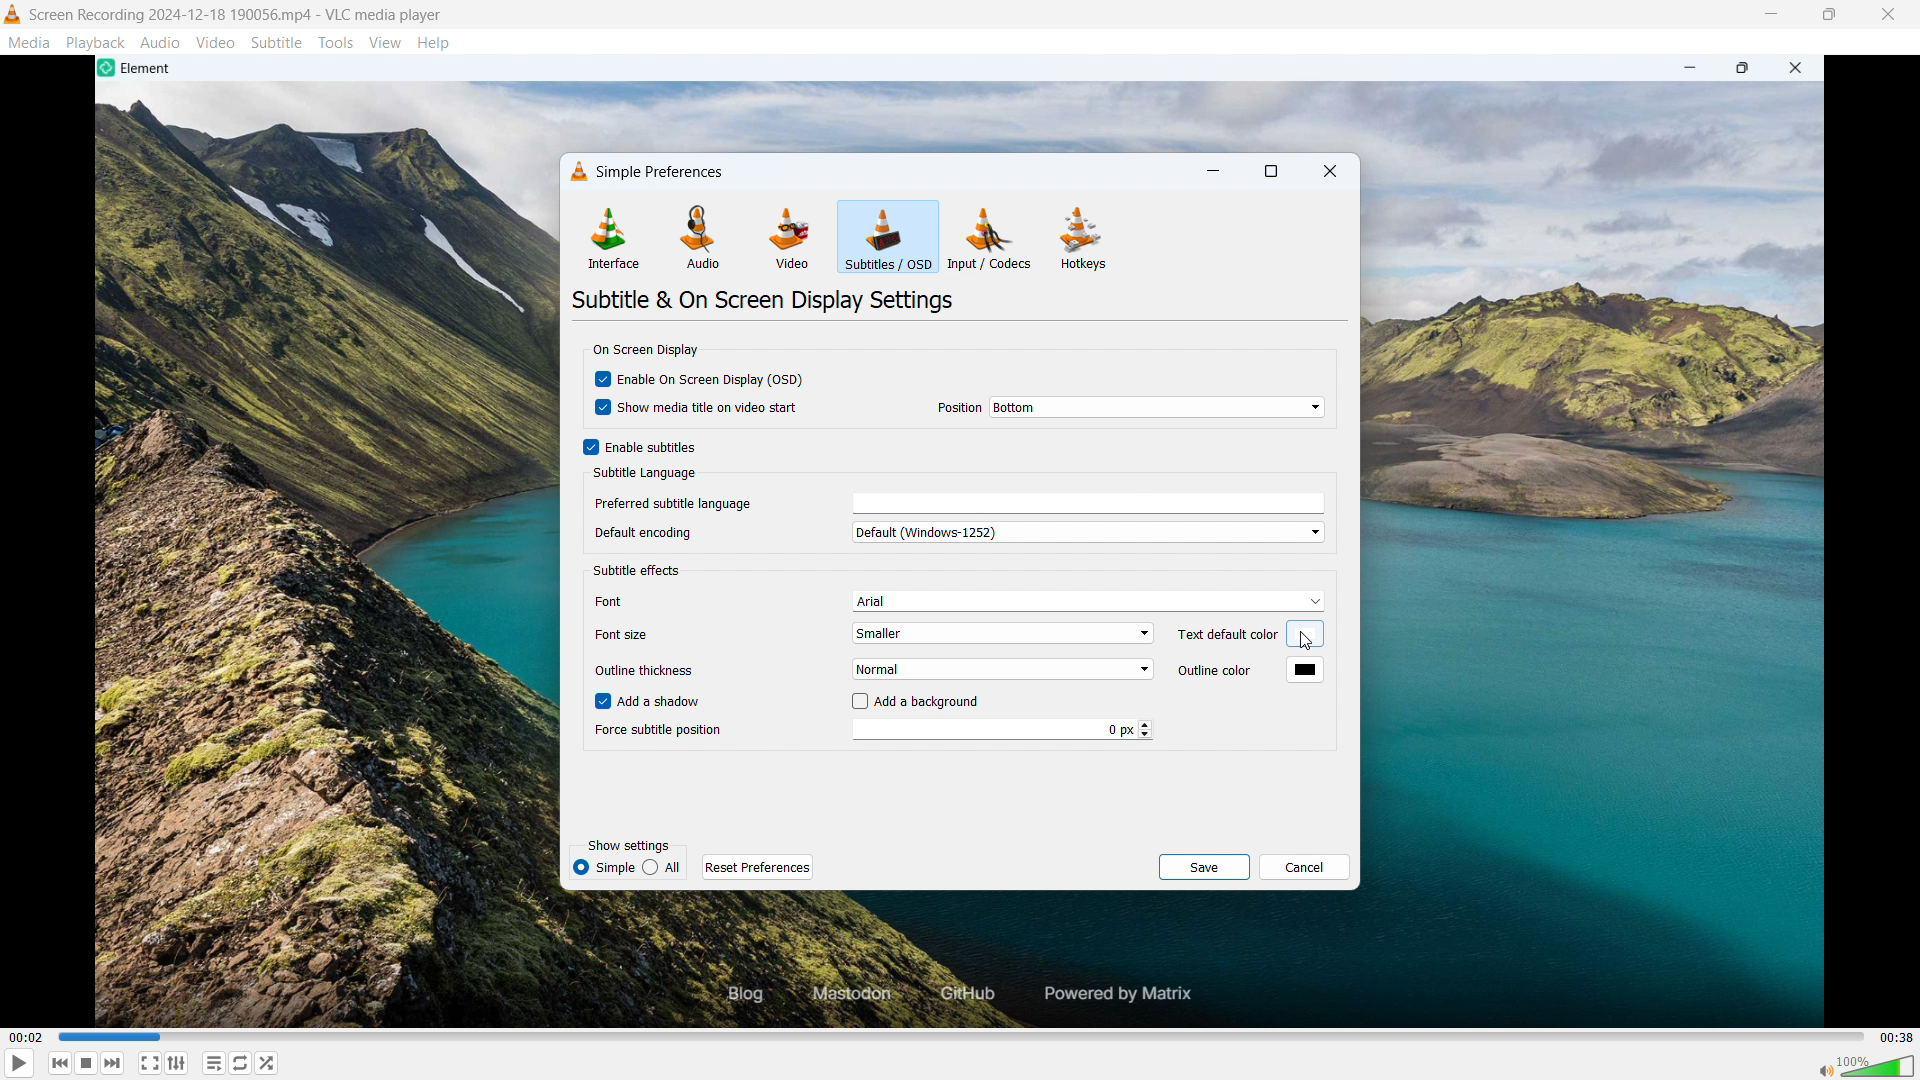  I want to click on Time elapsed , so click(26, 1037).